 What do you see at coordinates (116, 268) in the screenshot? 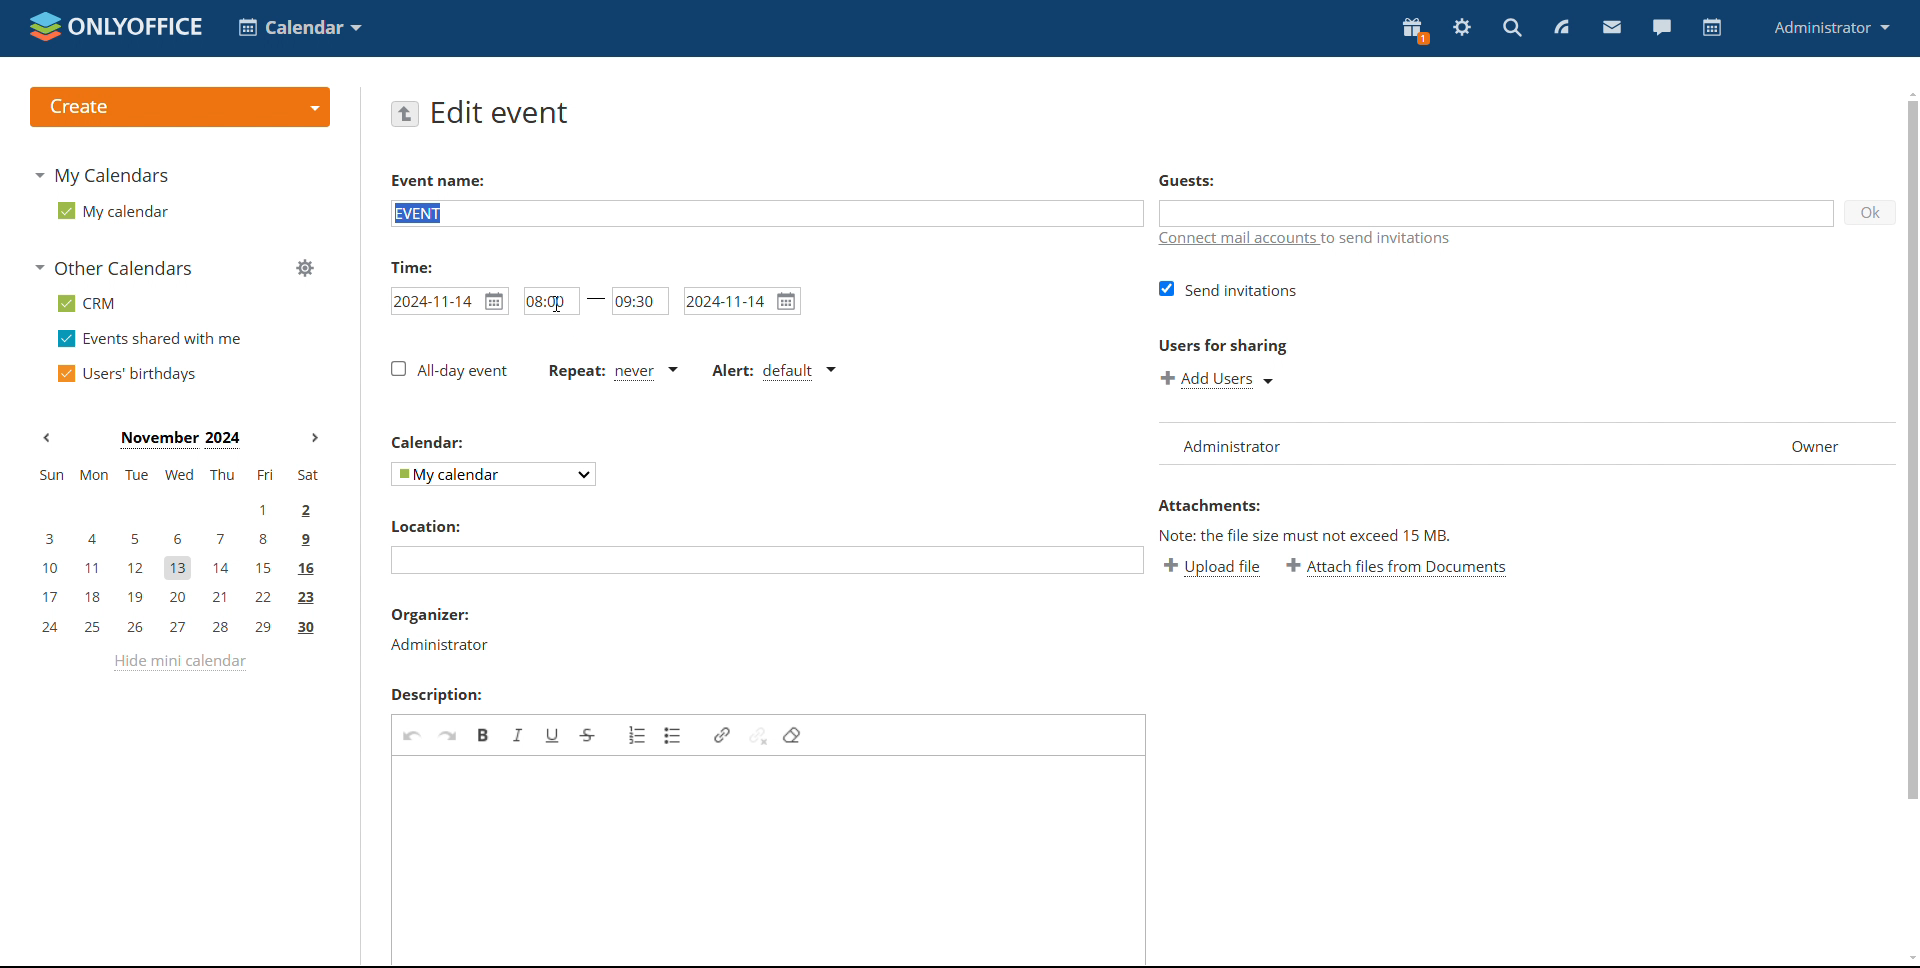
I see `other calendars` at bounding box center [116, 268].